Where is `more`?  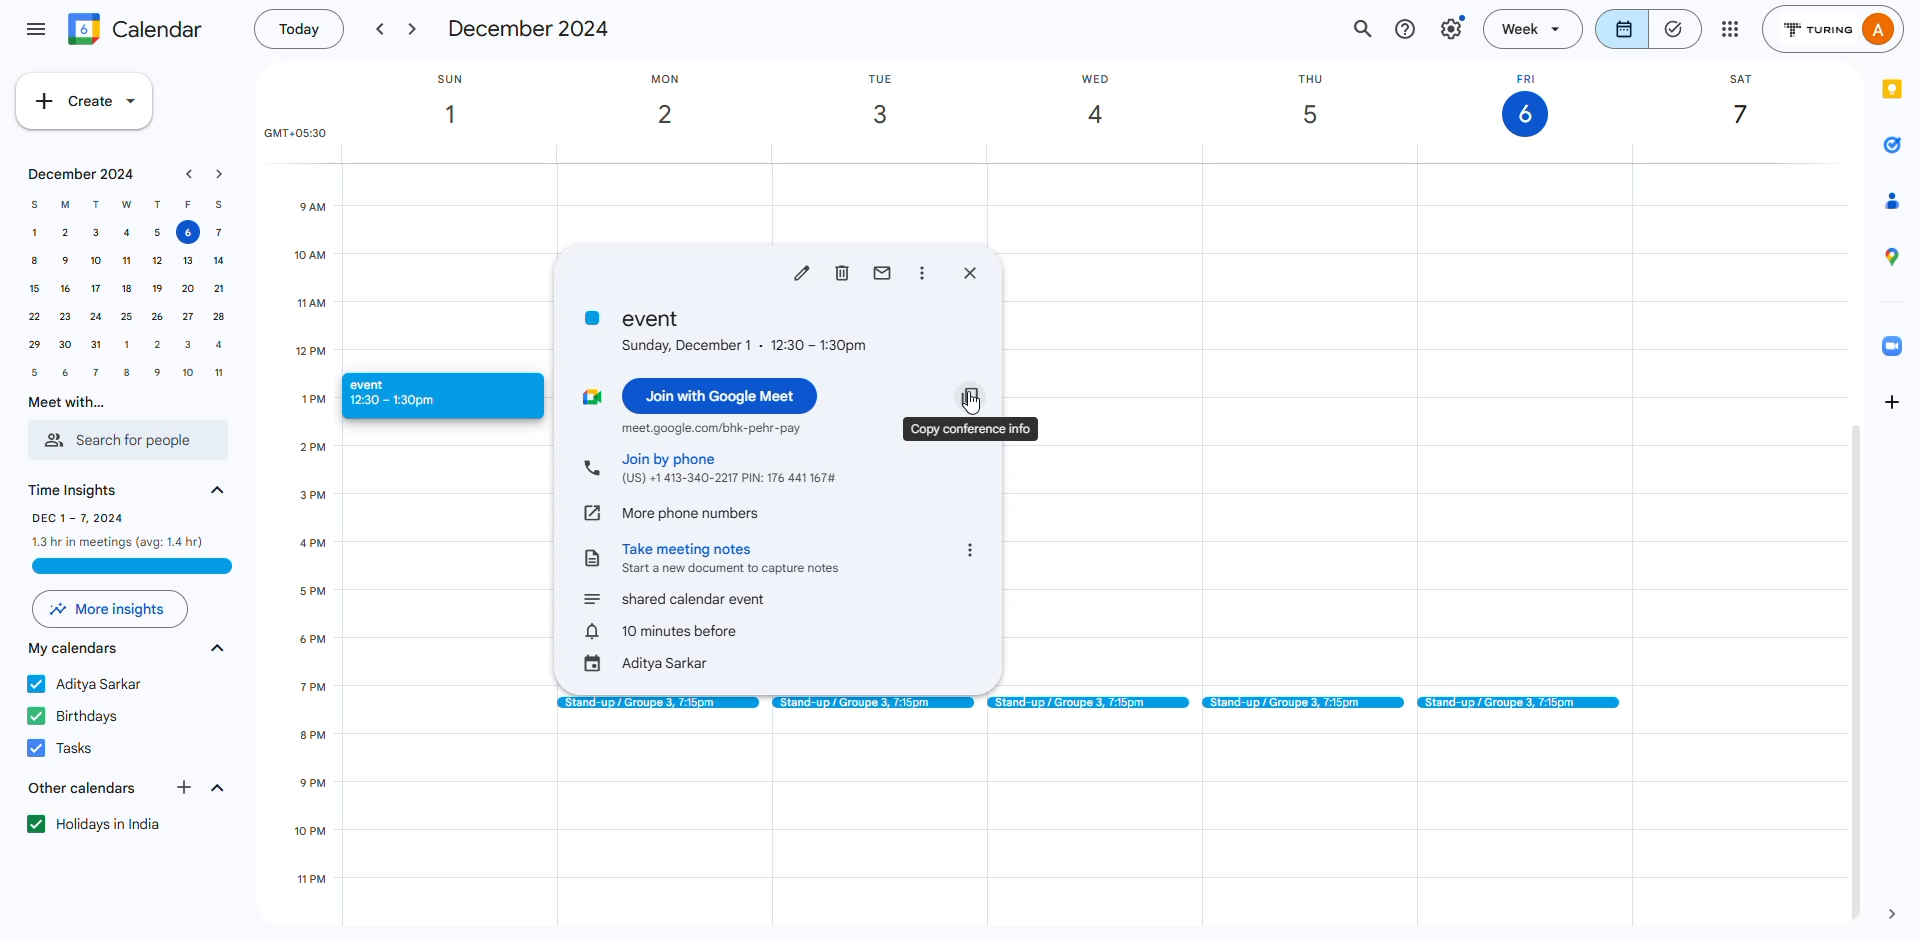
more is located at coordinates (1729, 28).